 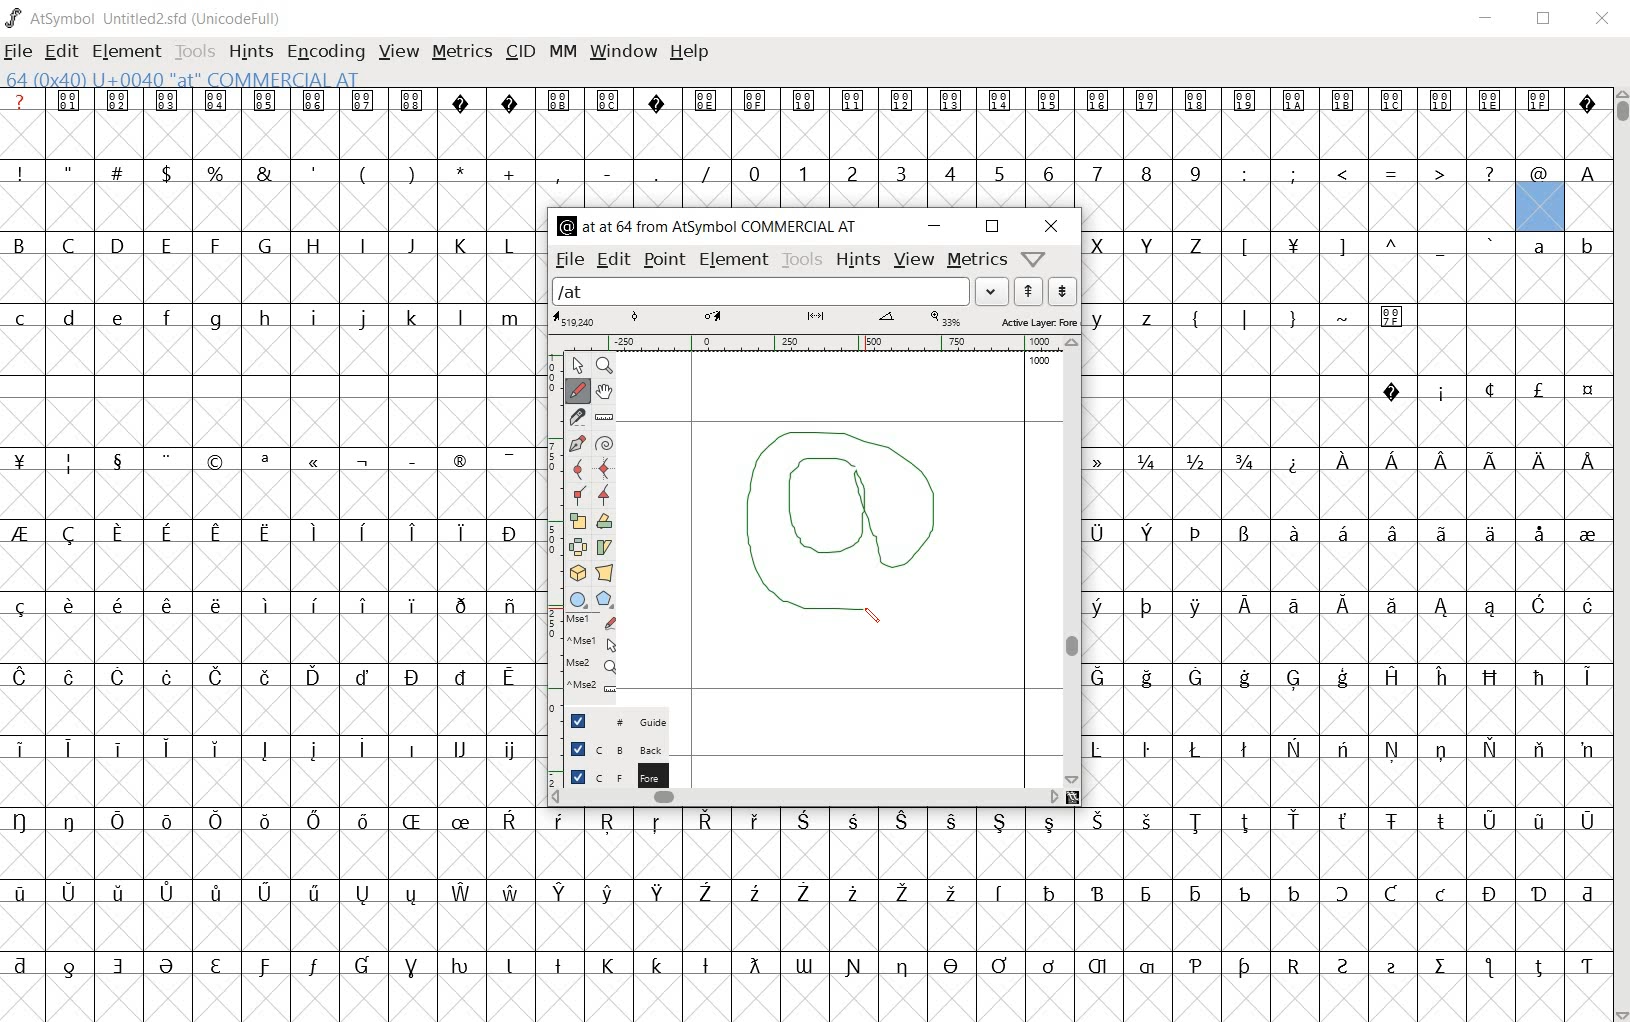 I want to click on HELP, so click(x=690, y=53).